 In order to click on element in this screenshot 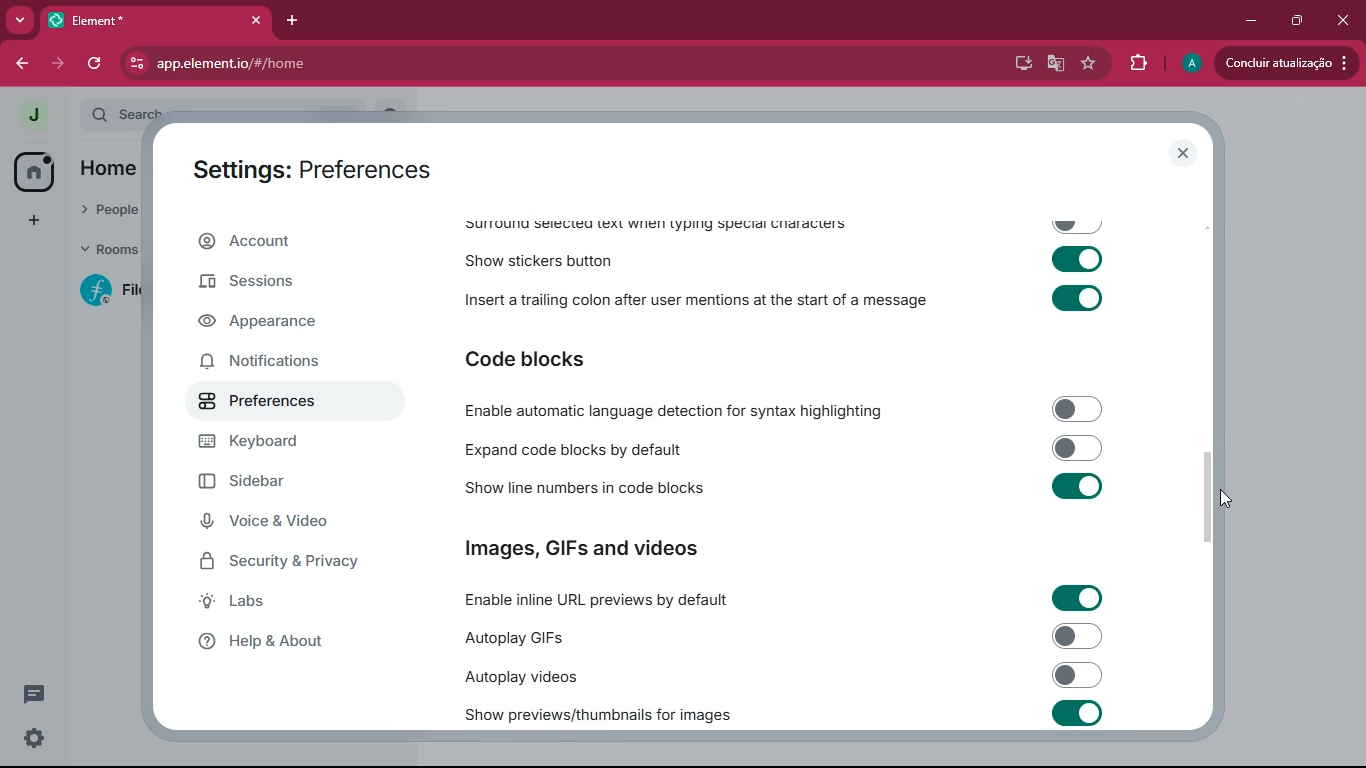, I will do `click(155, 20)`.